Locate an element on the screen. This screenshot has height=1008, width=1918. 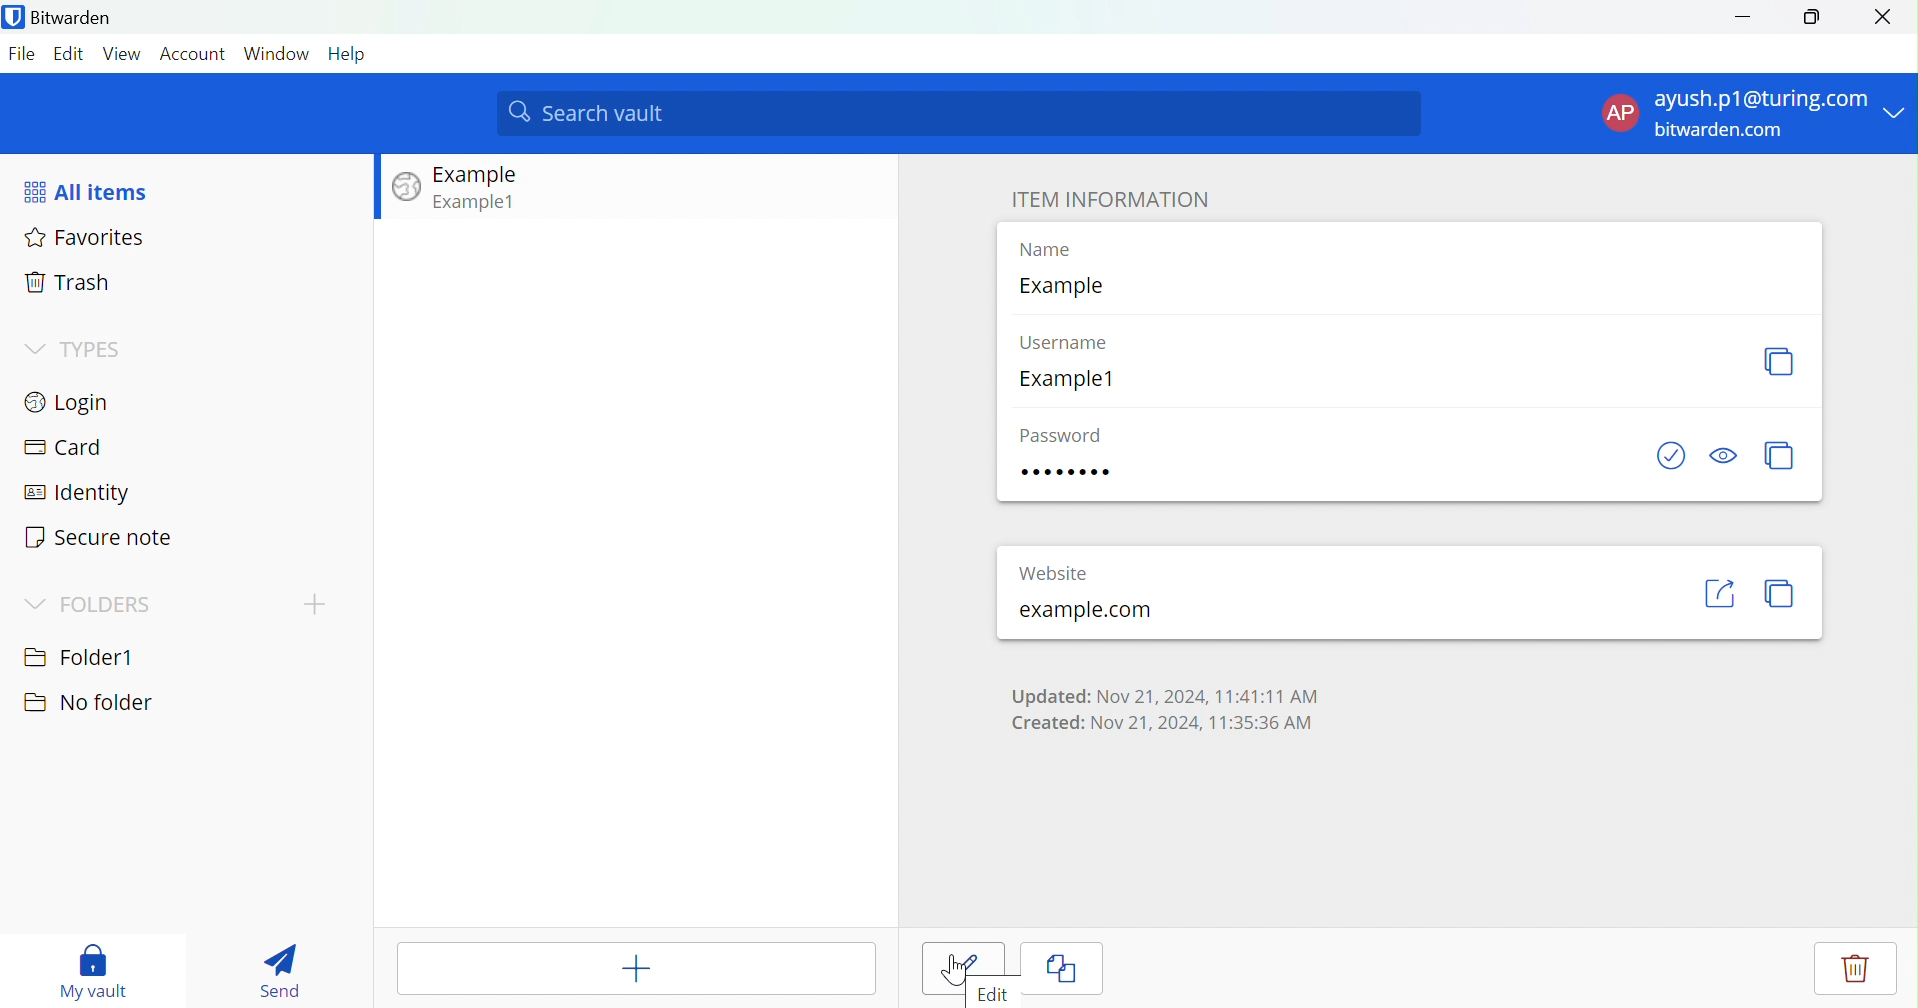
Clone is located at coordinates (1062, 971).